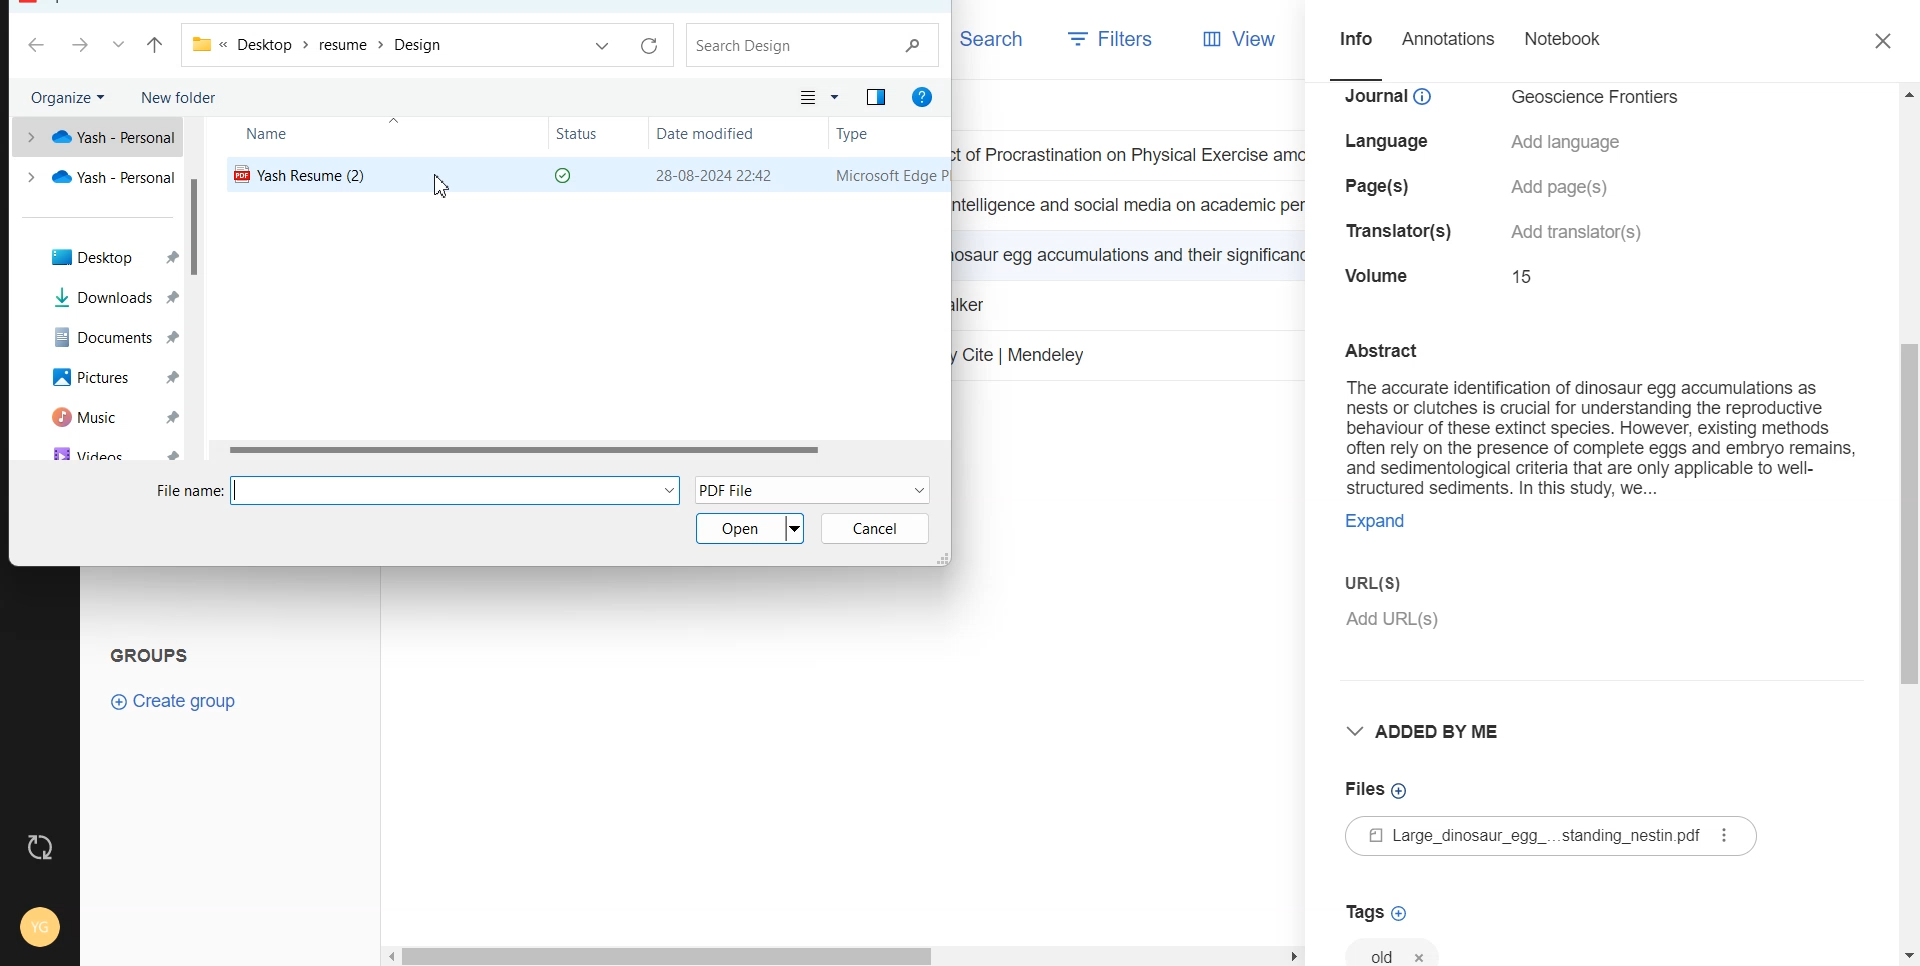 This screenshot has height=966, width=1920. I want to click on Search , so click(992, 38).